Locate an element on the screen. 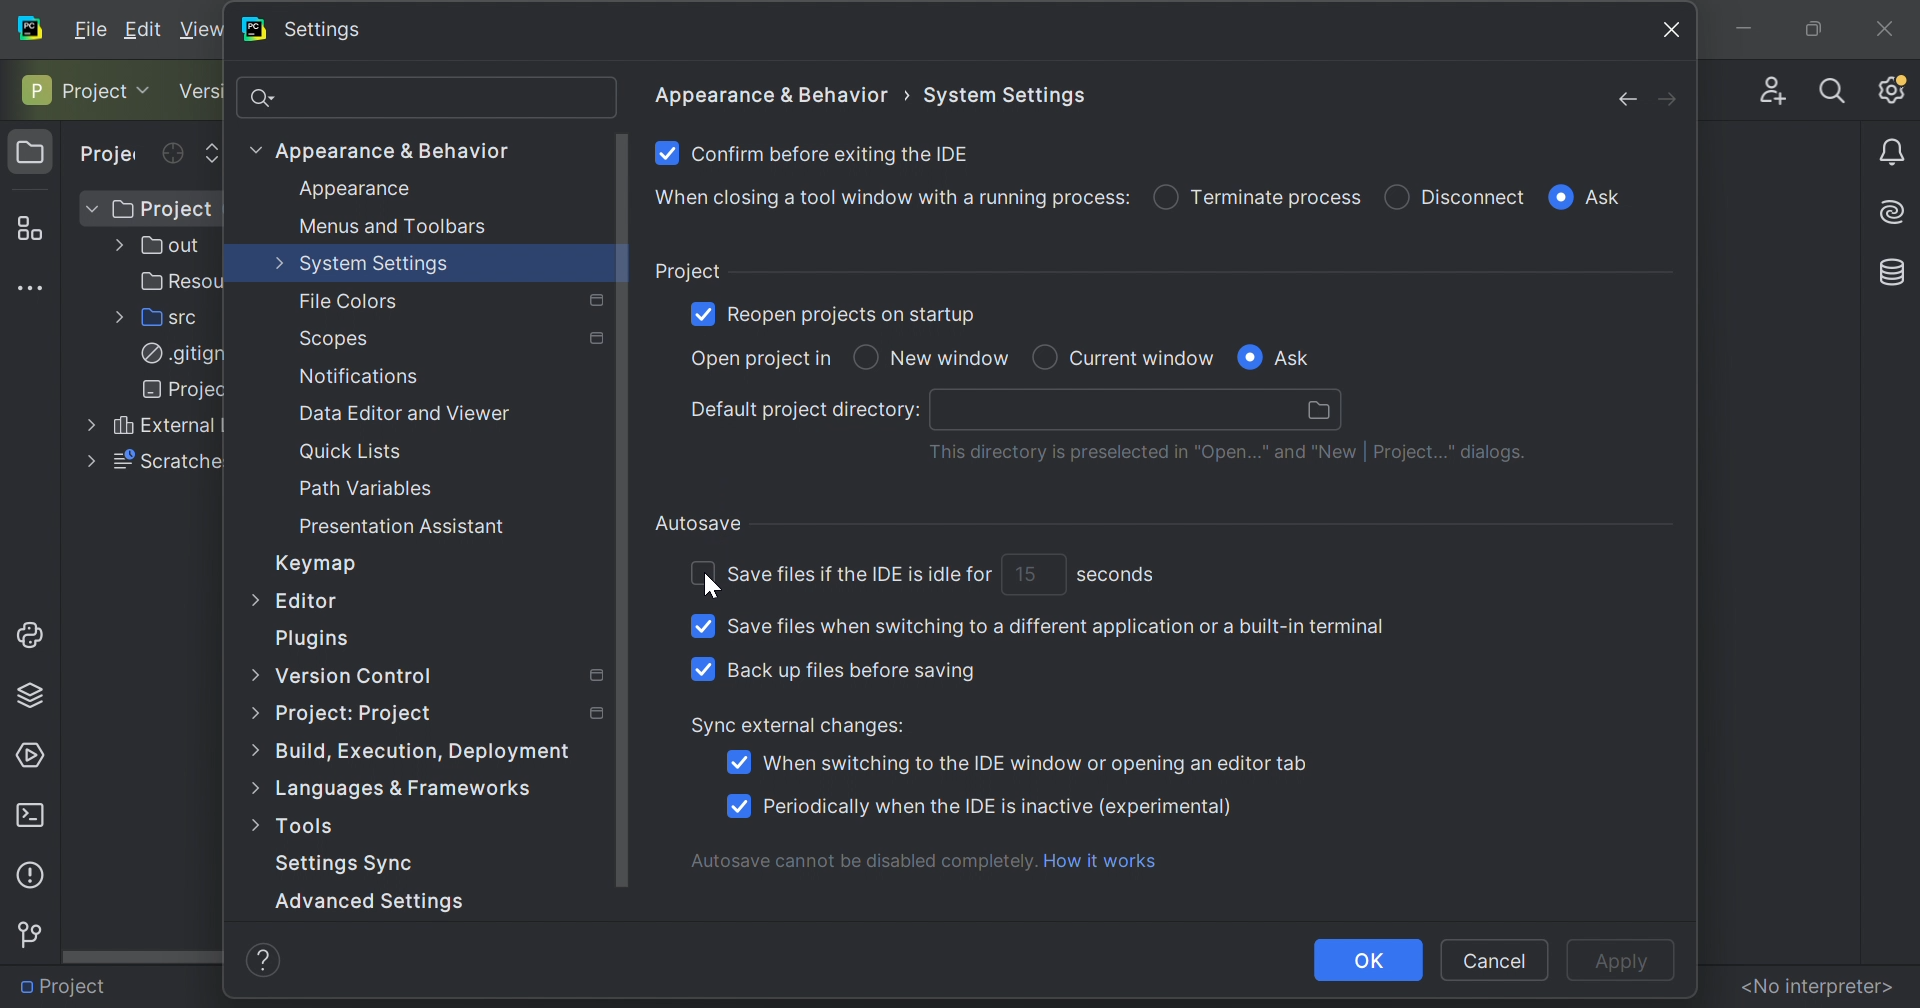  Project is located at coordinates (160, 209).